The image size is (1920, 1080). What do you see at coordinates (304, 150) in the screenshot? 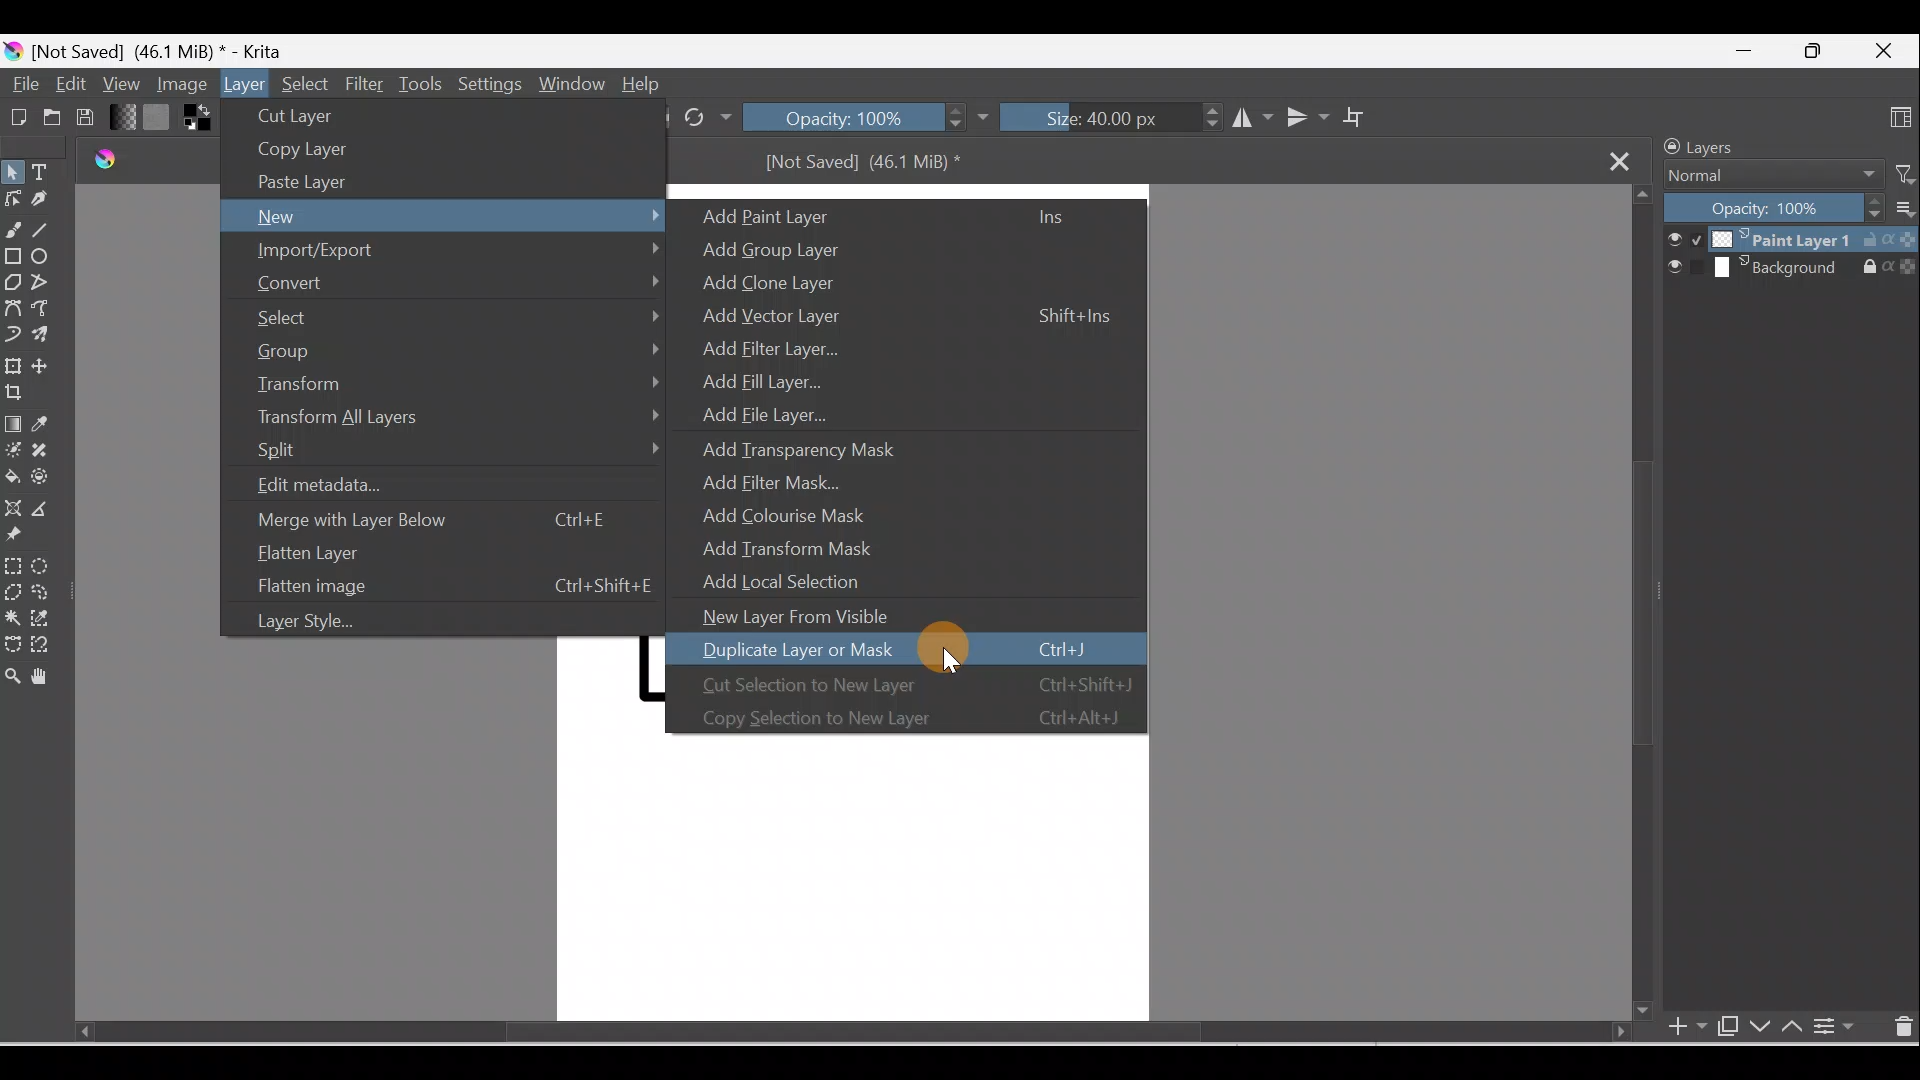
I see `Copy layer` at bounding box center [304, 150].